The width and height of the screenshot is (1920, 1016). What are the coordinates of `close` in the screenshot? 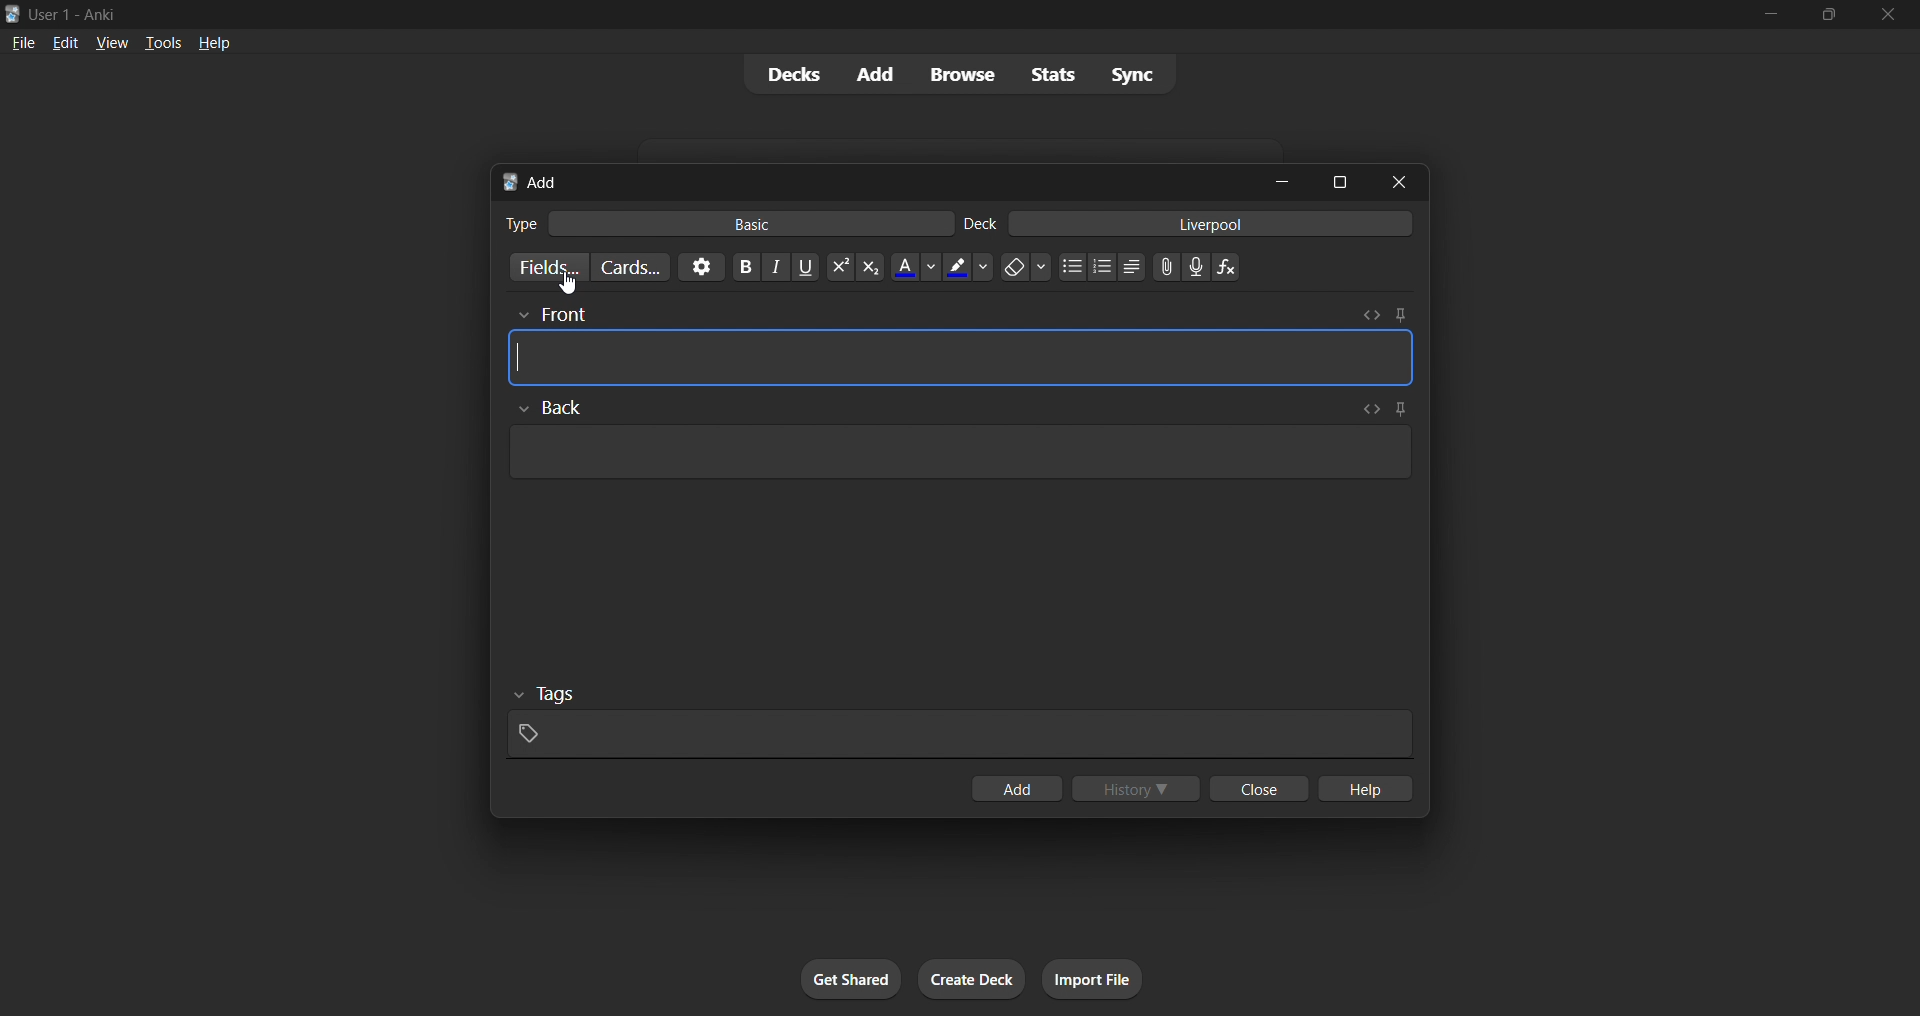 It's located at (1888, 15).